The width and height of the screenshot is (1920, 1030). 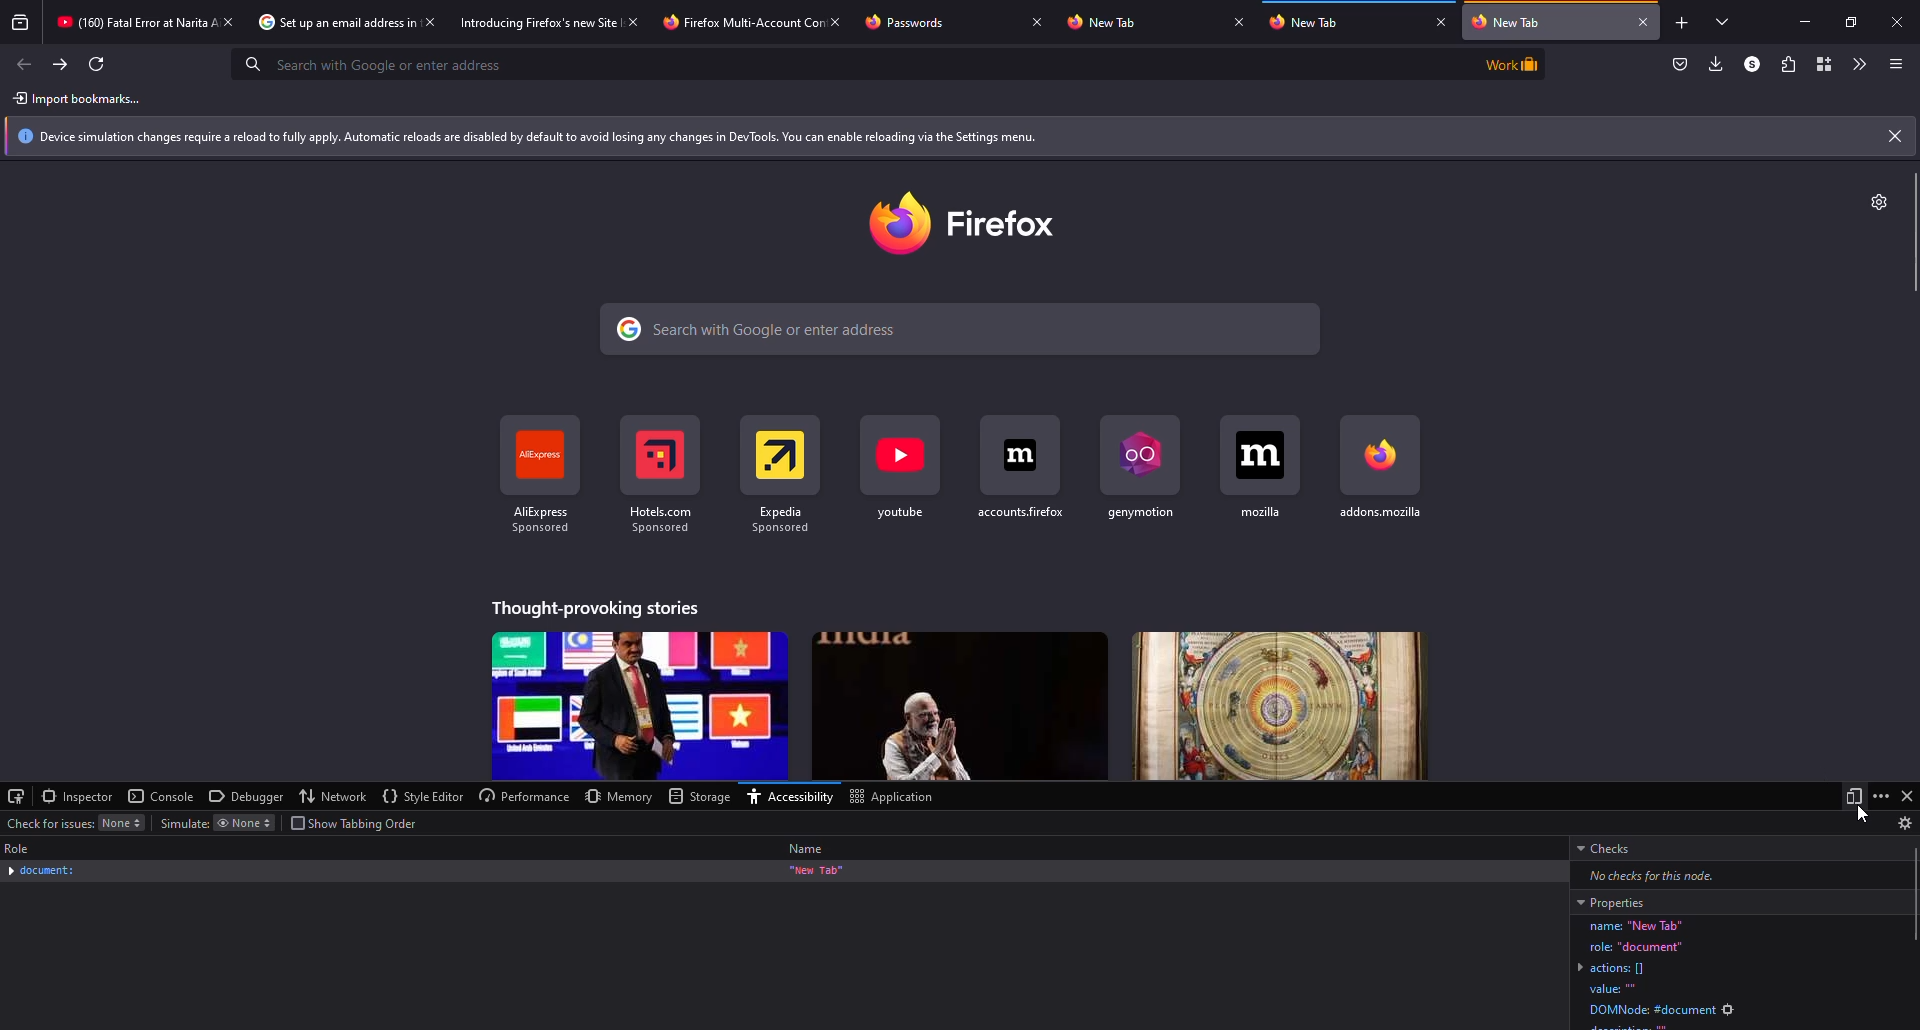 I want to click on Expedia shortcut, so click(x=781, y=476).